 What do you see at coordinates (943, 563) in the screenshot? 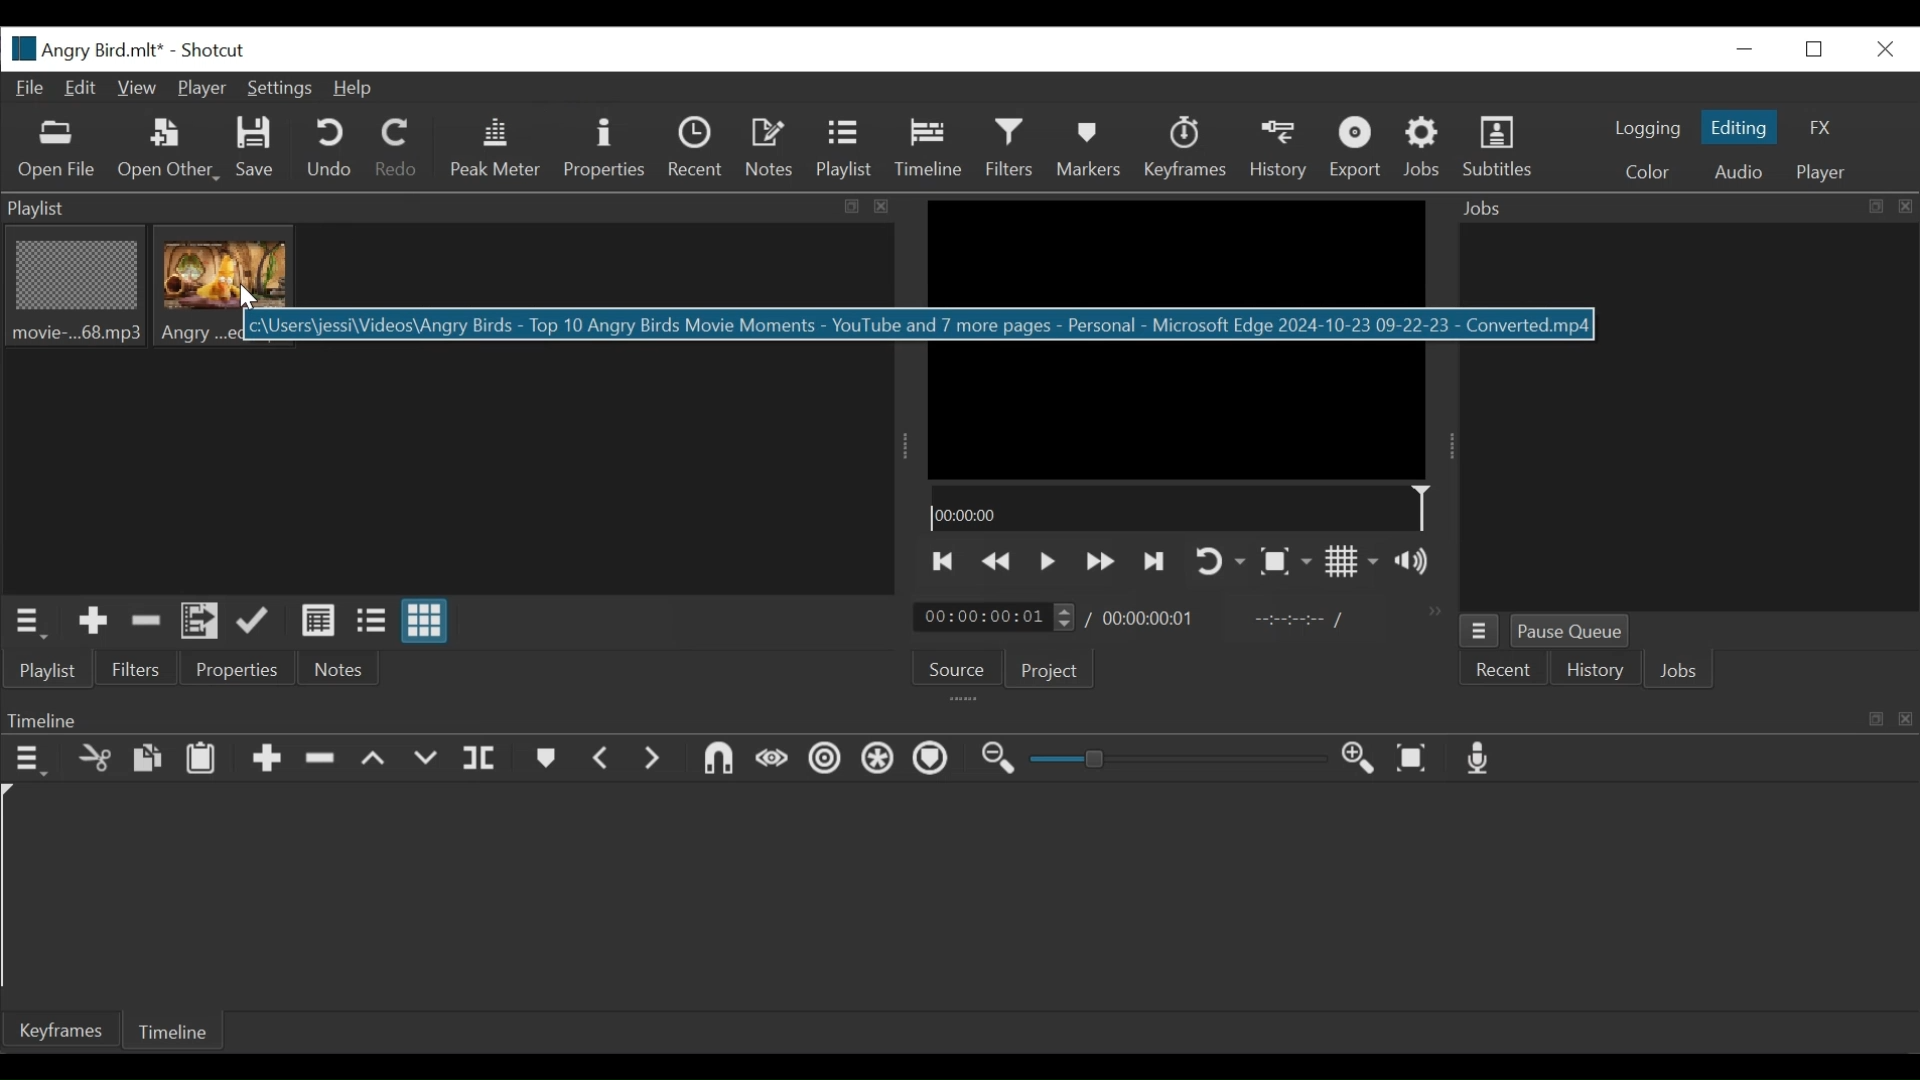
I see `Skip to the previous point` at bounding box center [943, 563].